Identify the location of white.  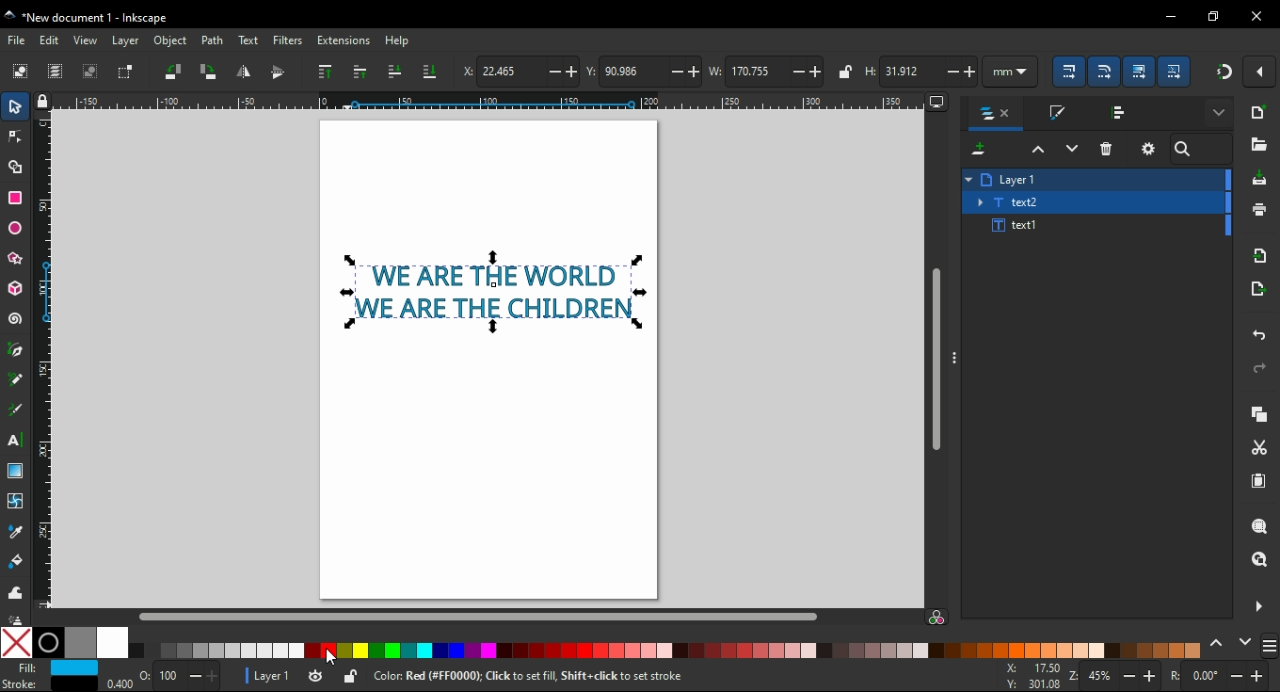
(114, 643).